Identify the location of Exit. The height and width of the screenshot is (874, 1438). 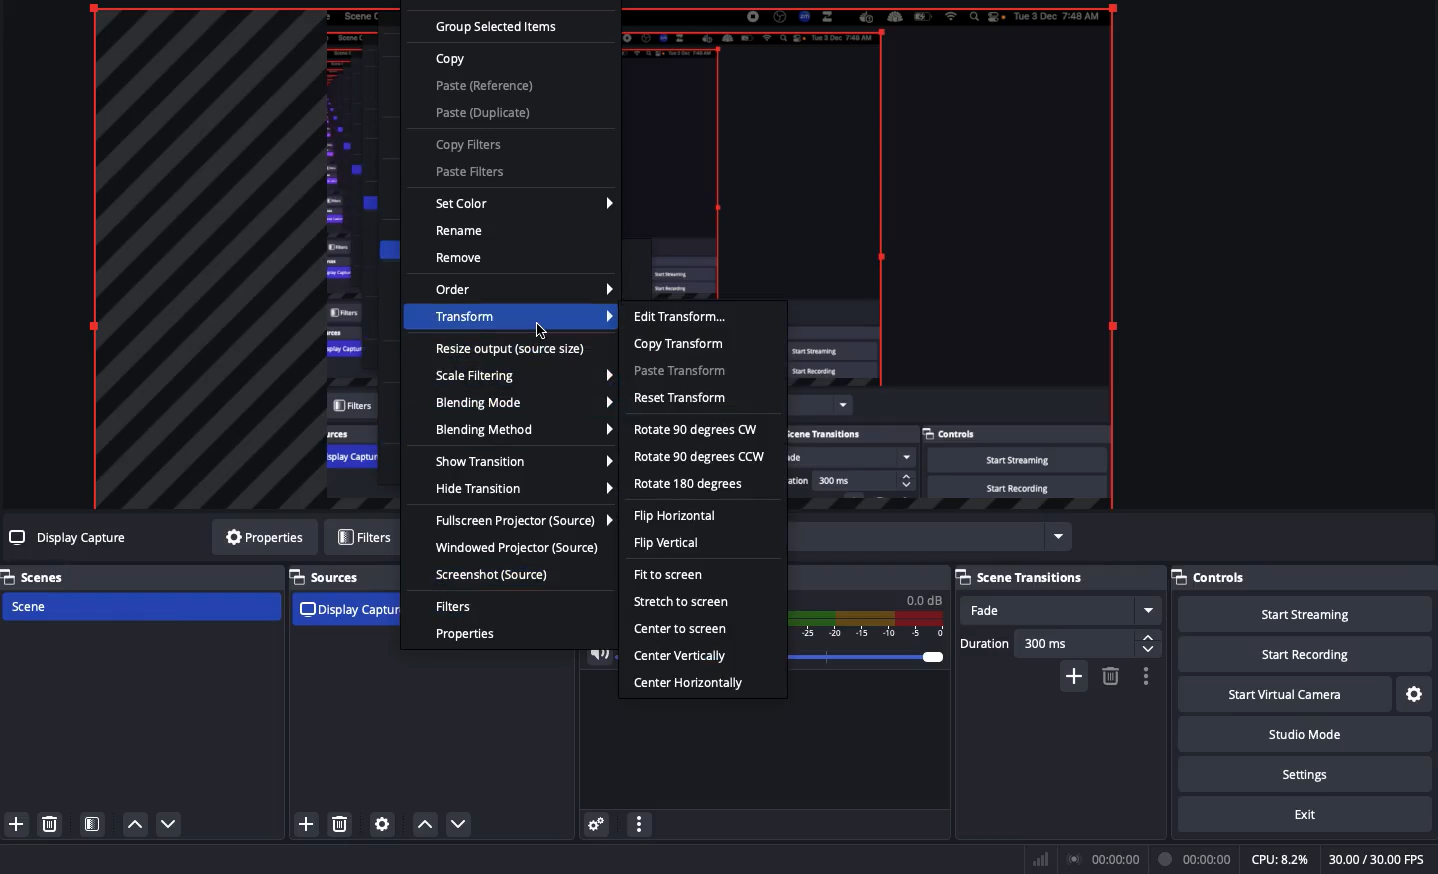
(1301, 815).